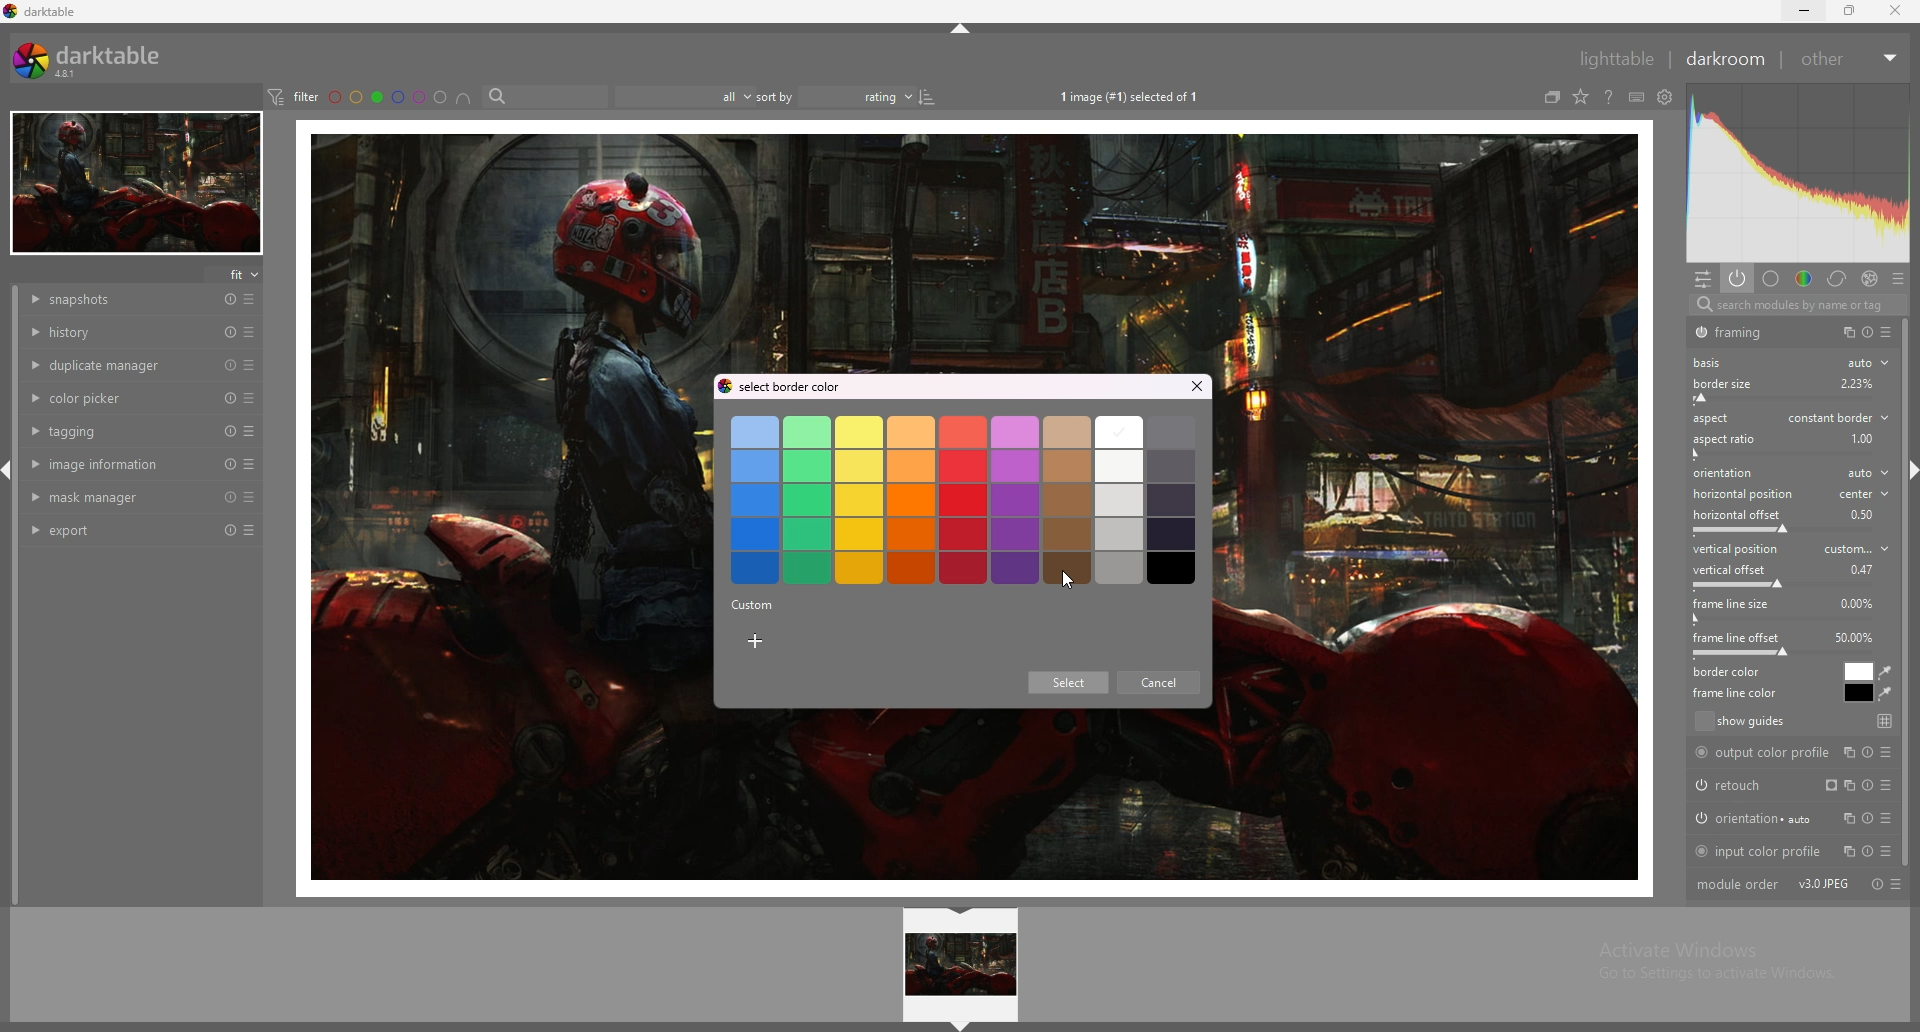 The width and height of the screenshot is (1920, 1032). I want to click on presets, so click(250, 332).